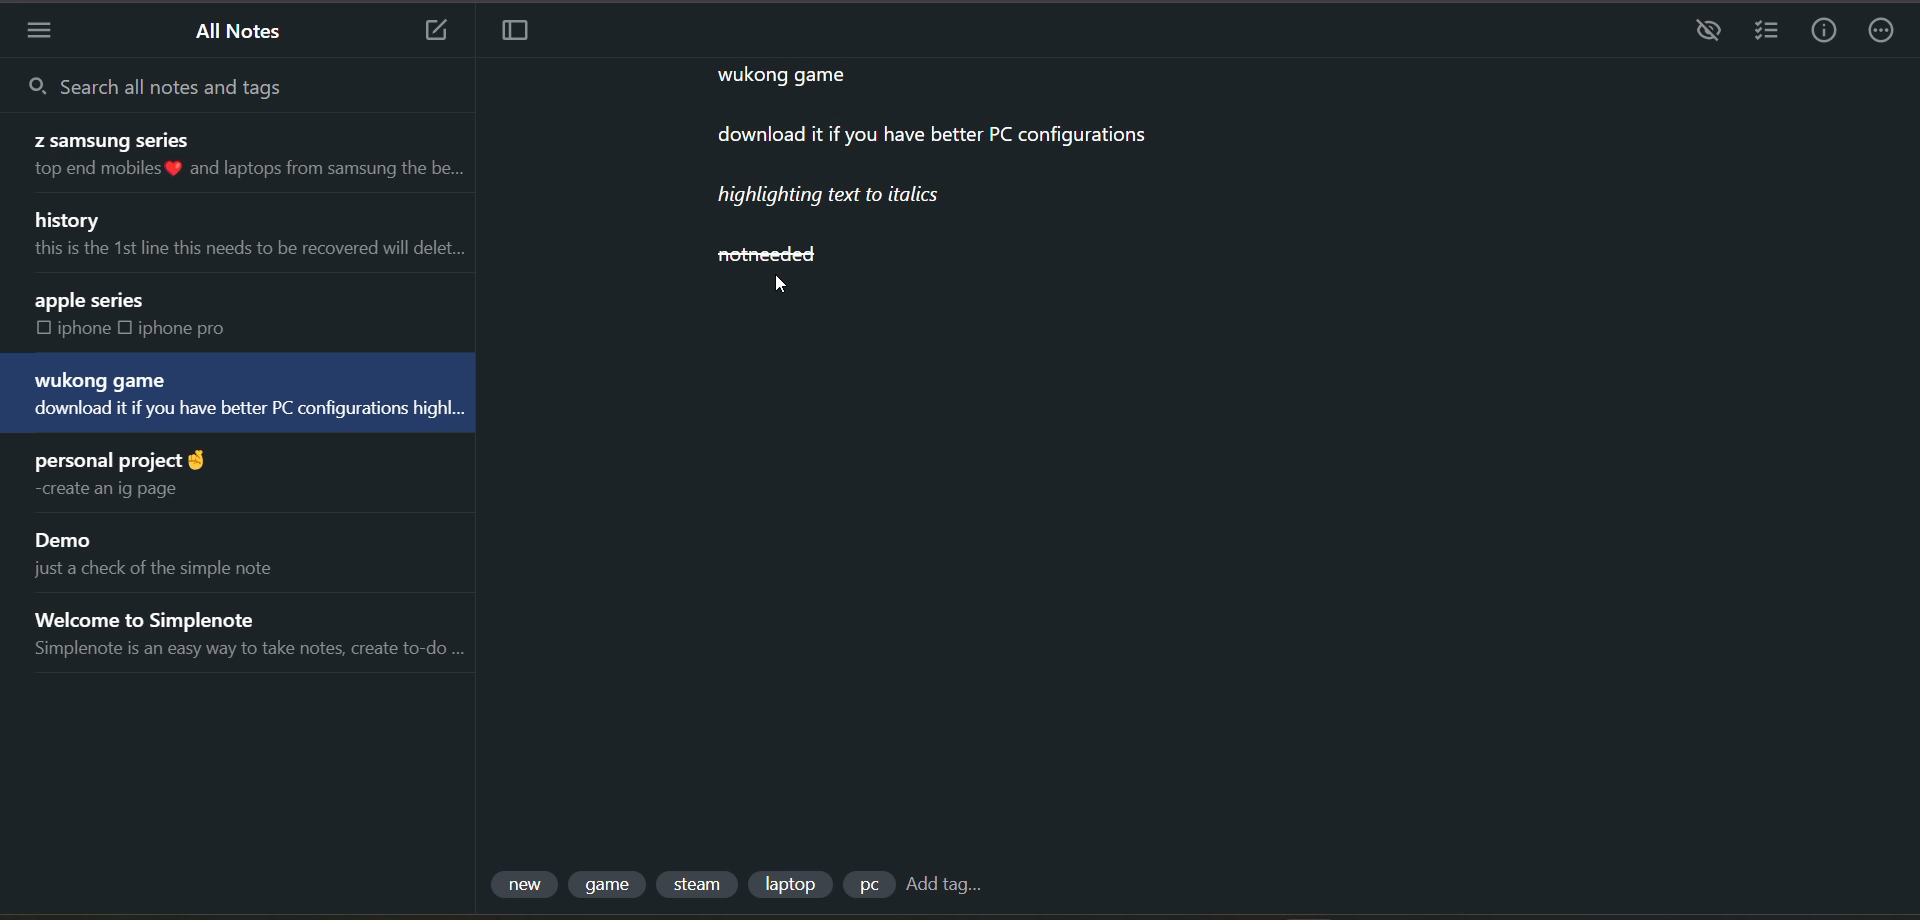 This screenshot has height=920, width=1920. Describe the element at coordinates (243, 393) in the screenshot. I see `note title and preview` at that location.